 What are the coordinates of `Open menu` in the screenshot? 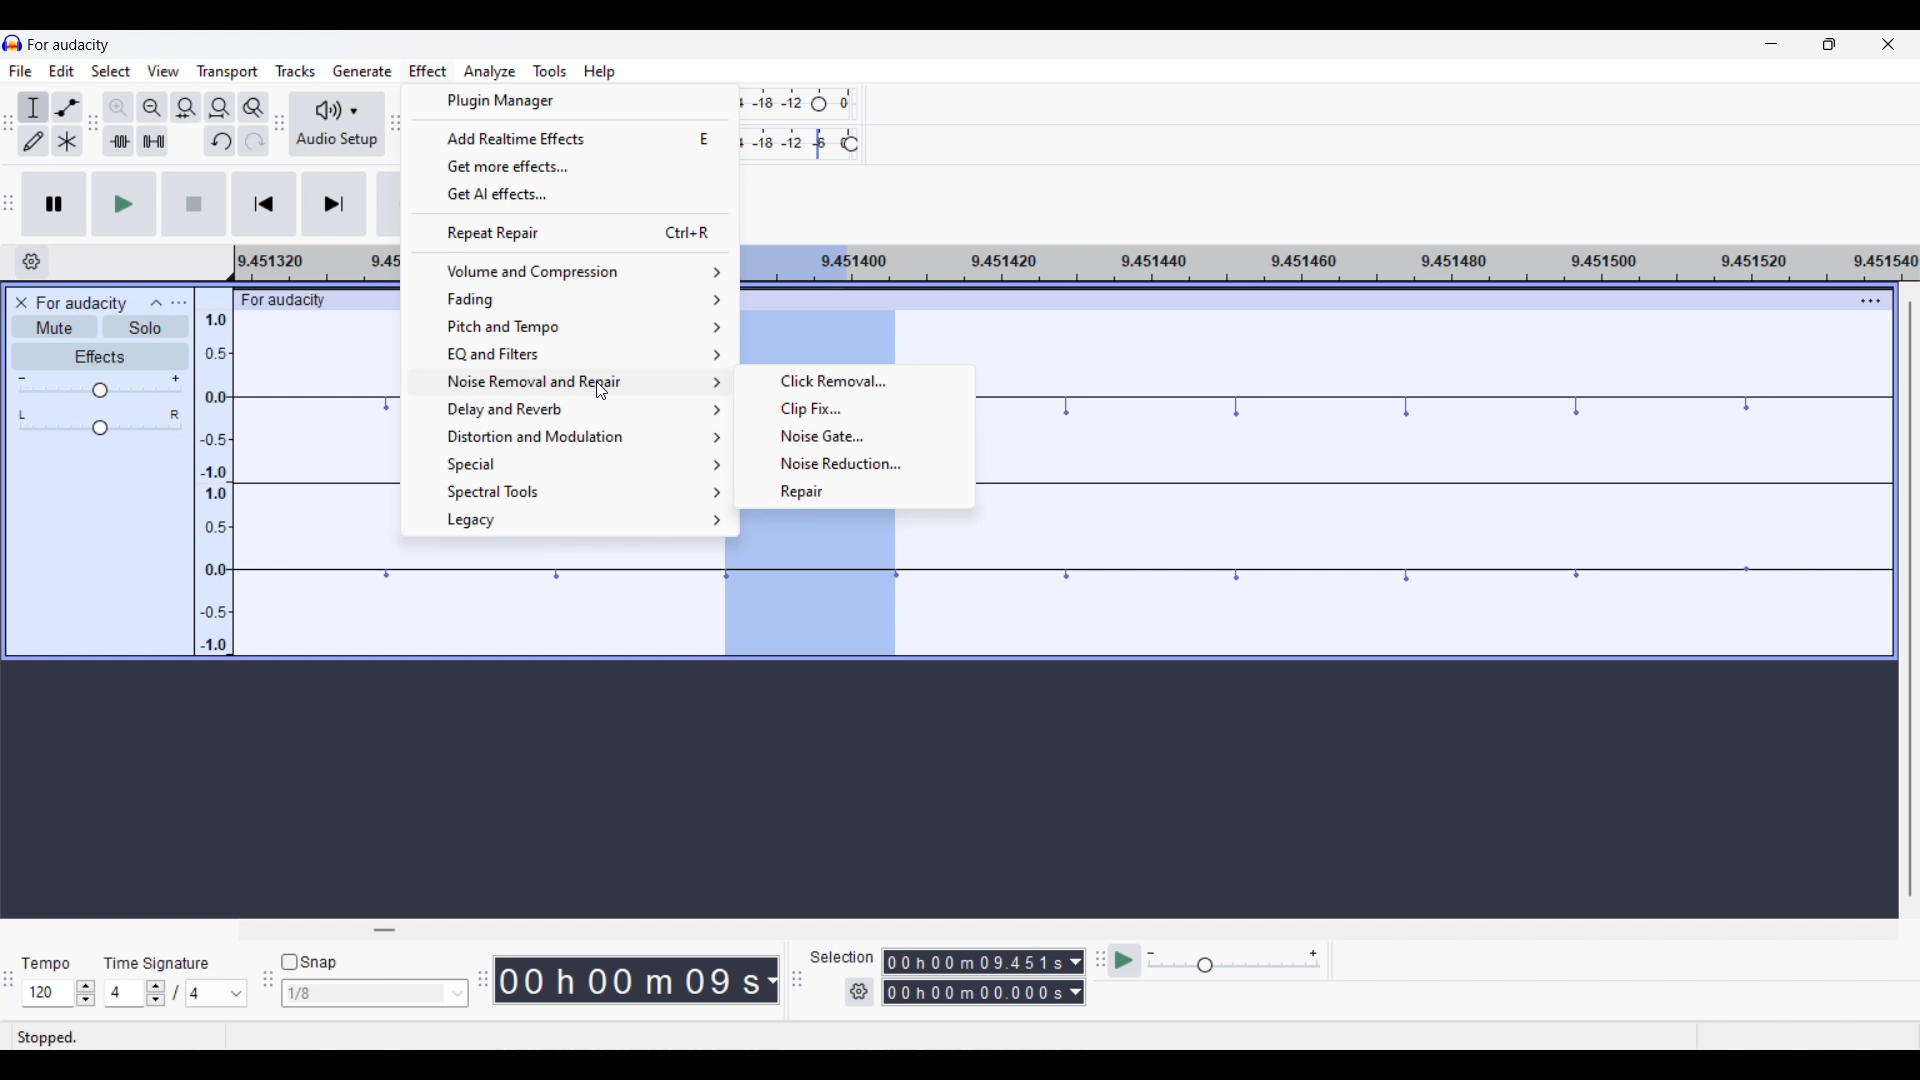 It's located at (179, 303).